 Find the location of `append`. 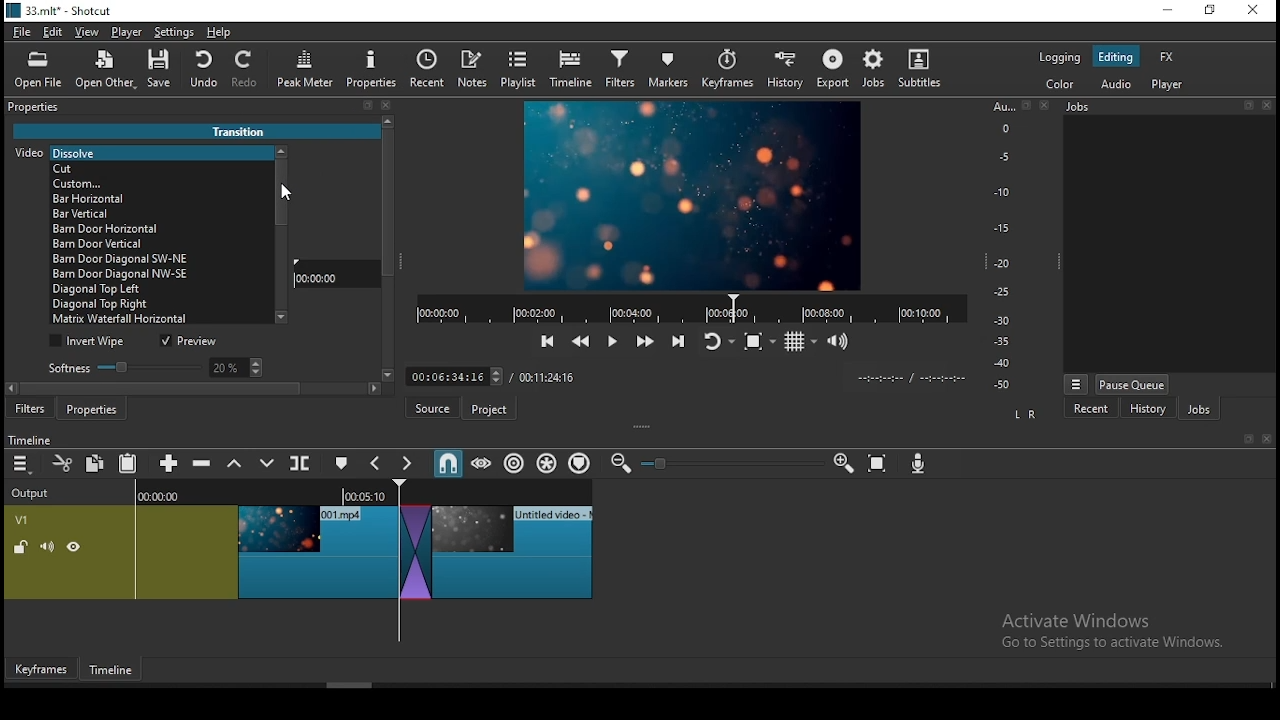

append is located at coordinates (170, 464).